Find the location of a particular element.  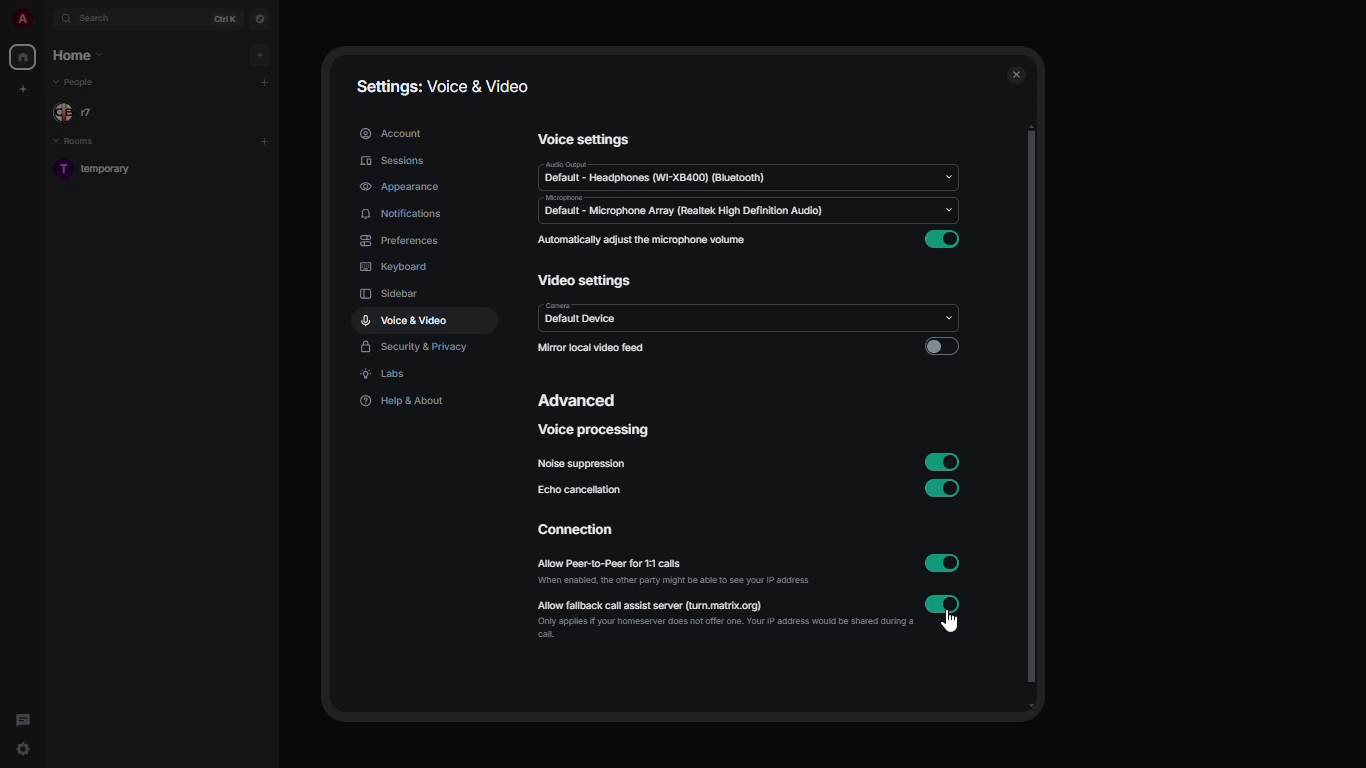

allow peer-to-peer for 1:1 calls is located at coordinates (674, 572).